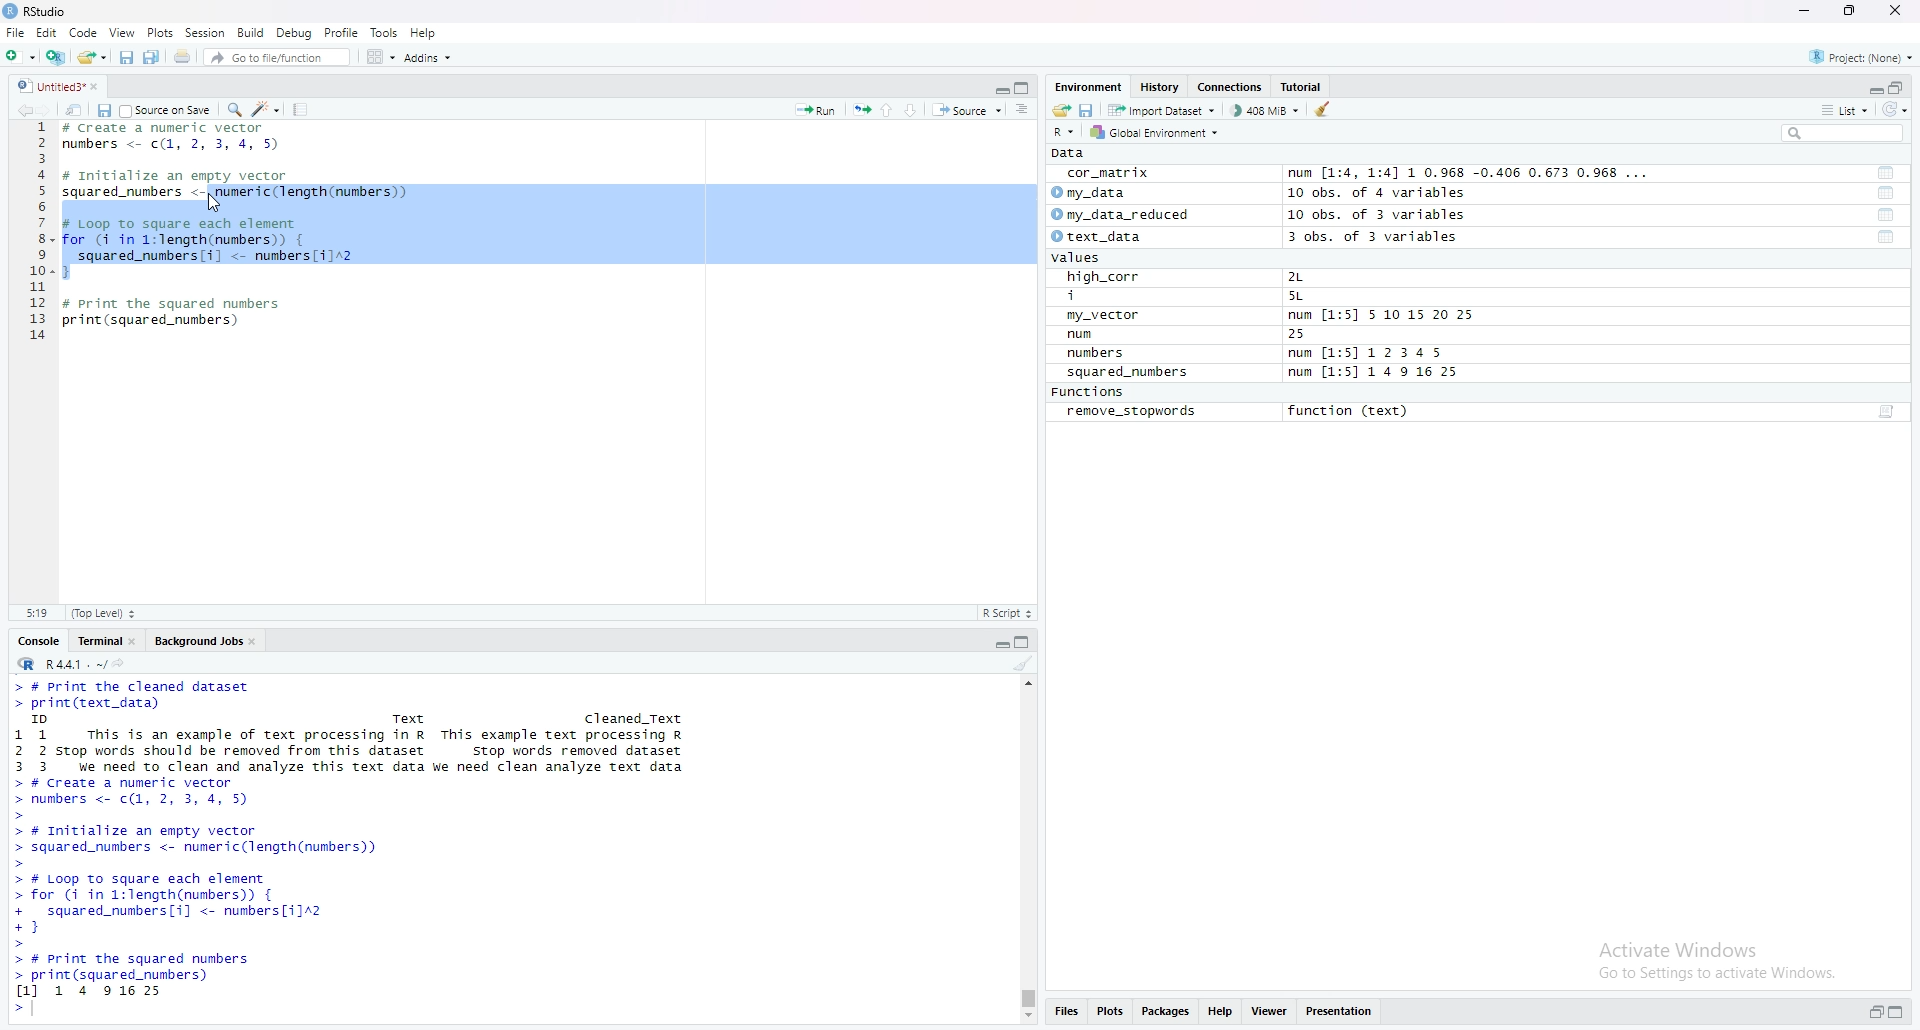  I want to click on cor_matrix, so click(1106, 174).